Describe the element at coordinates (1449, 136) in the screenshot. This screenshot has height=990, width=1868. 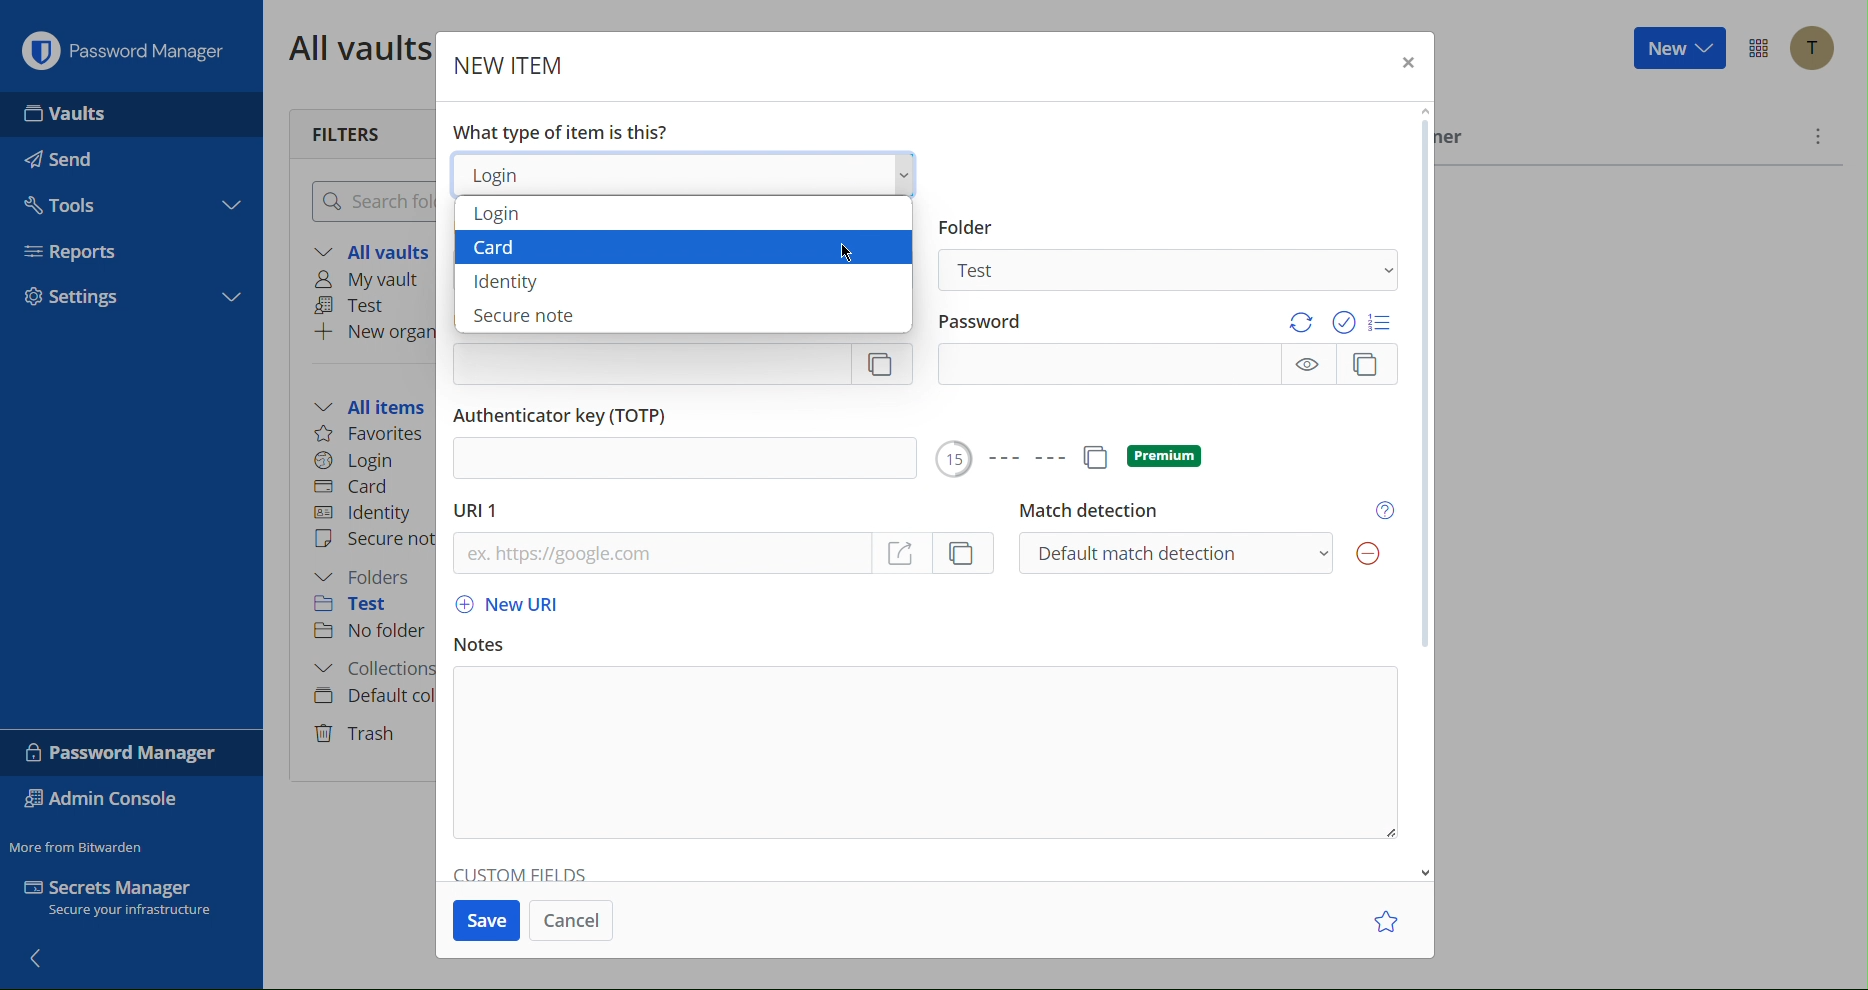
I see `Owner` at that location.